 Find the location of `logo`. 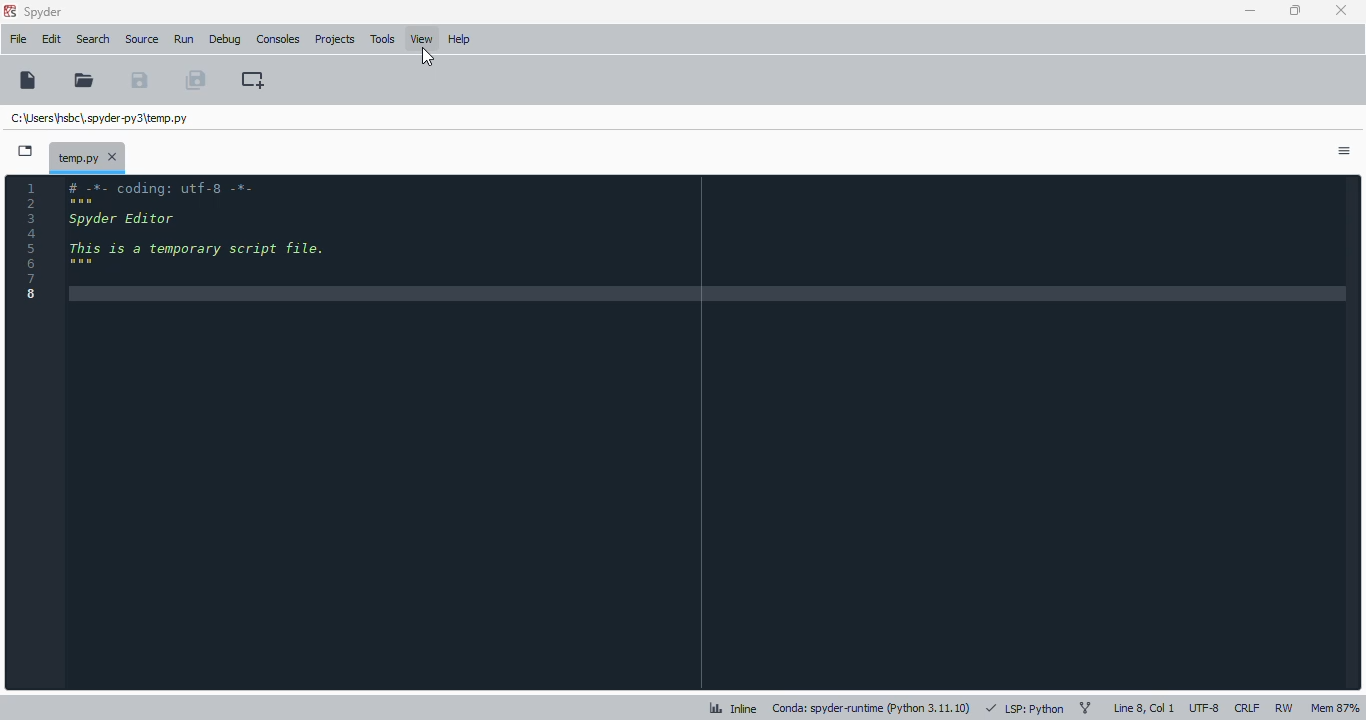

logo is located at coordinates (9, 11).